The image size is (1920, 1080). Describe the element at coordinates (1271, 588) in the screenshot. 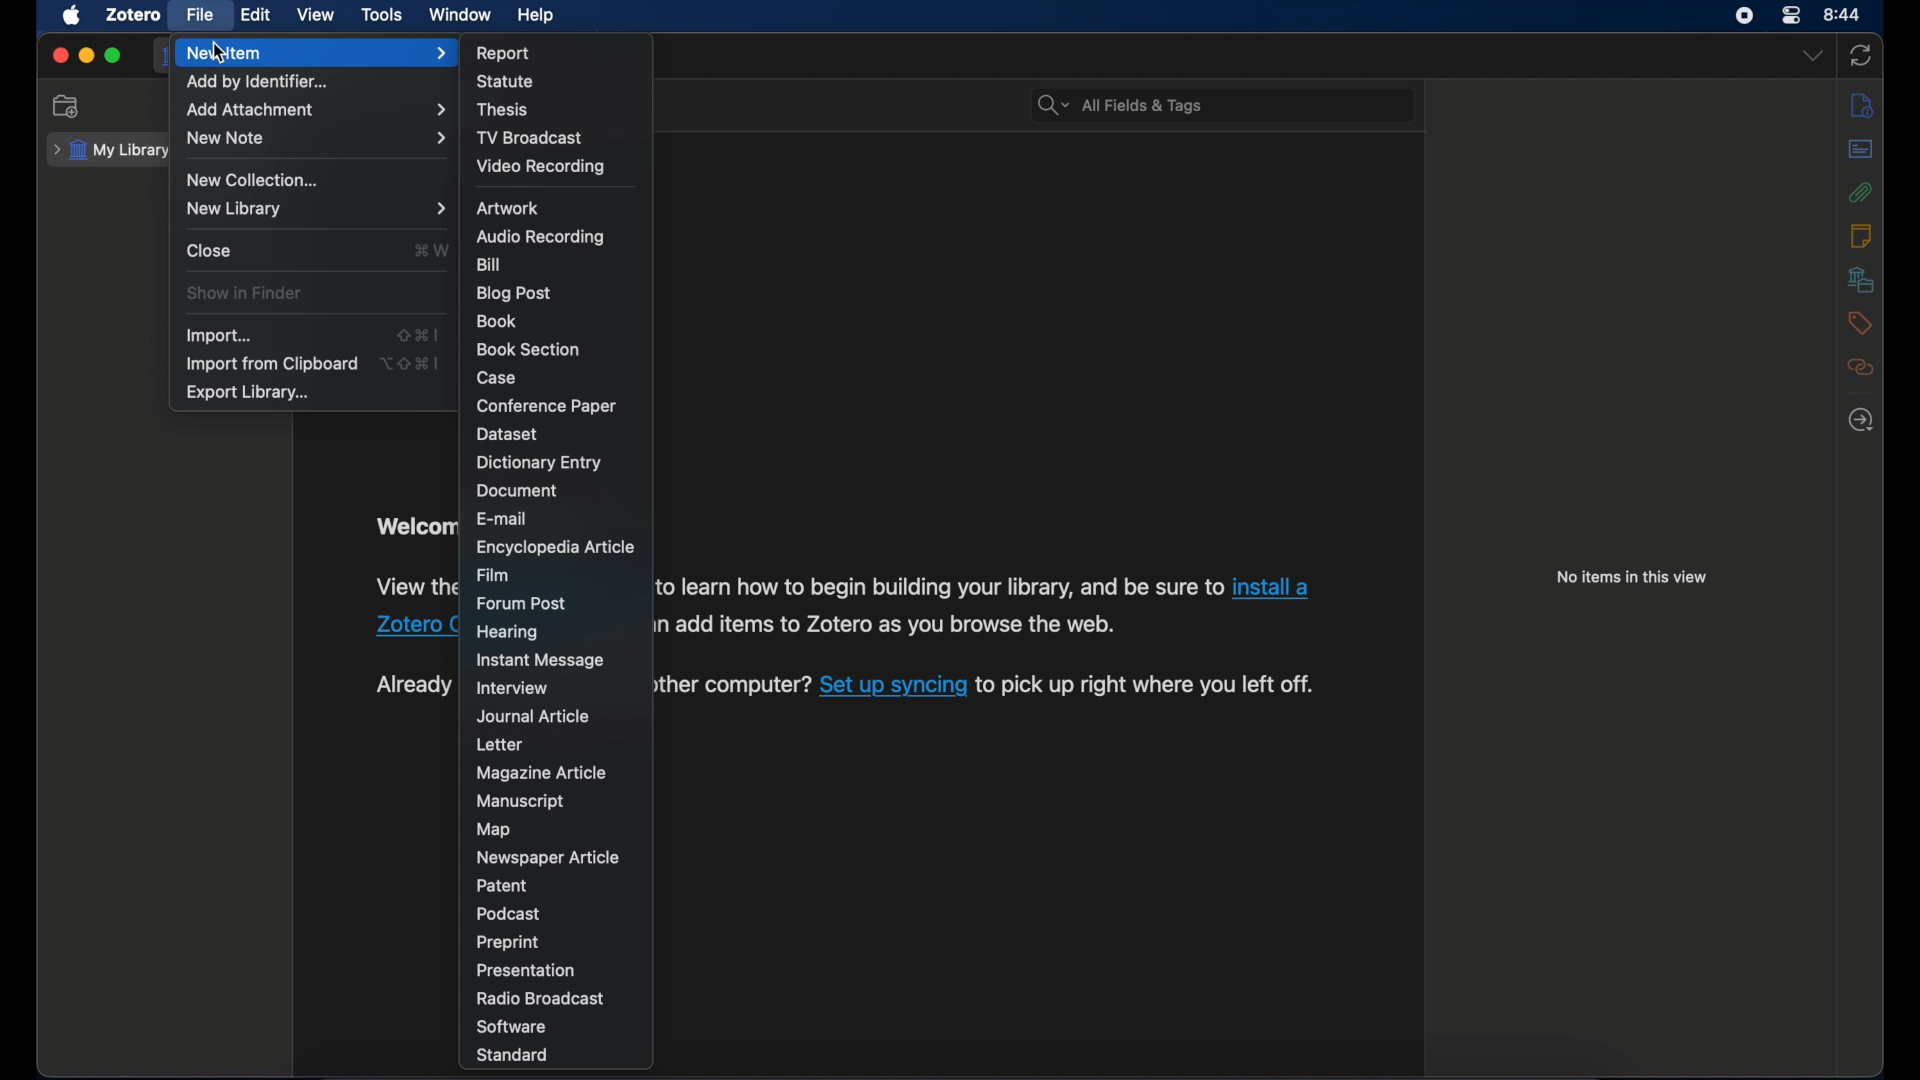

I see `Zotero connector link` at that location.